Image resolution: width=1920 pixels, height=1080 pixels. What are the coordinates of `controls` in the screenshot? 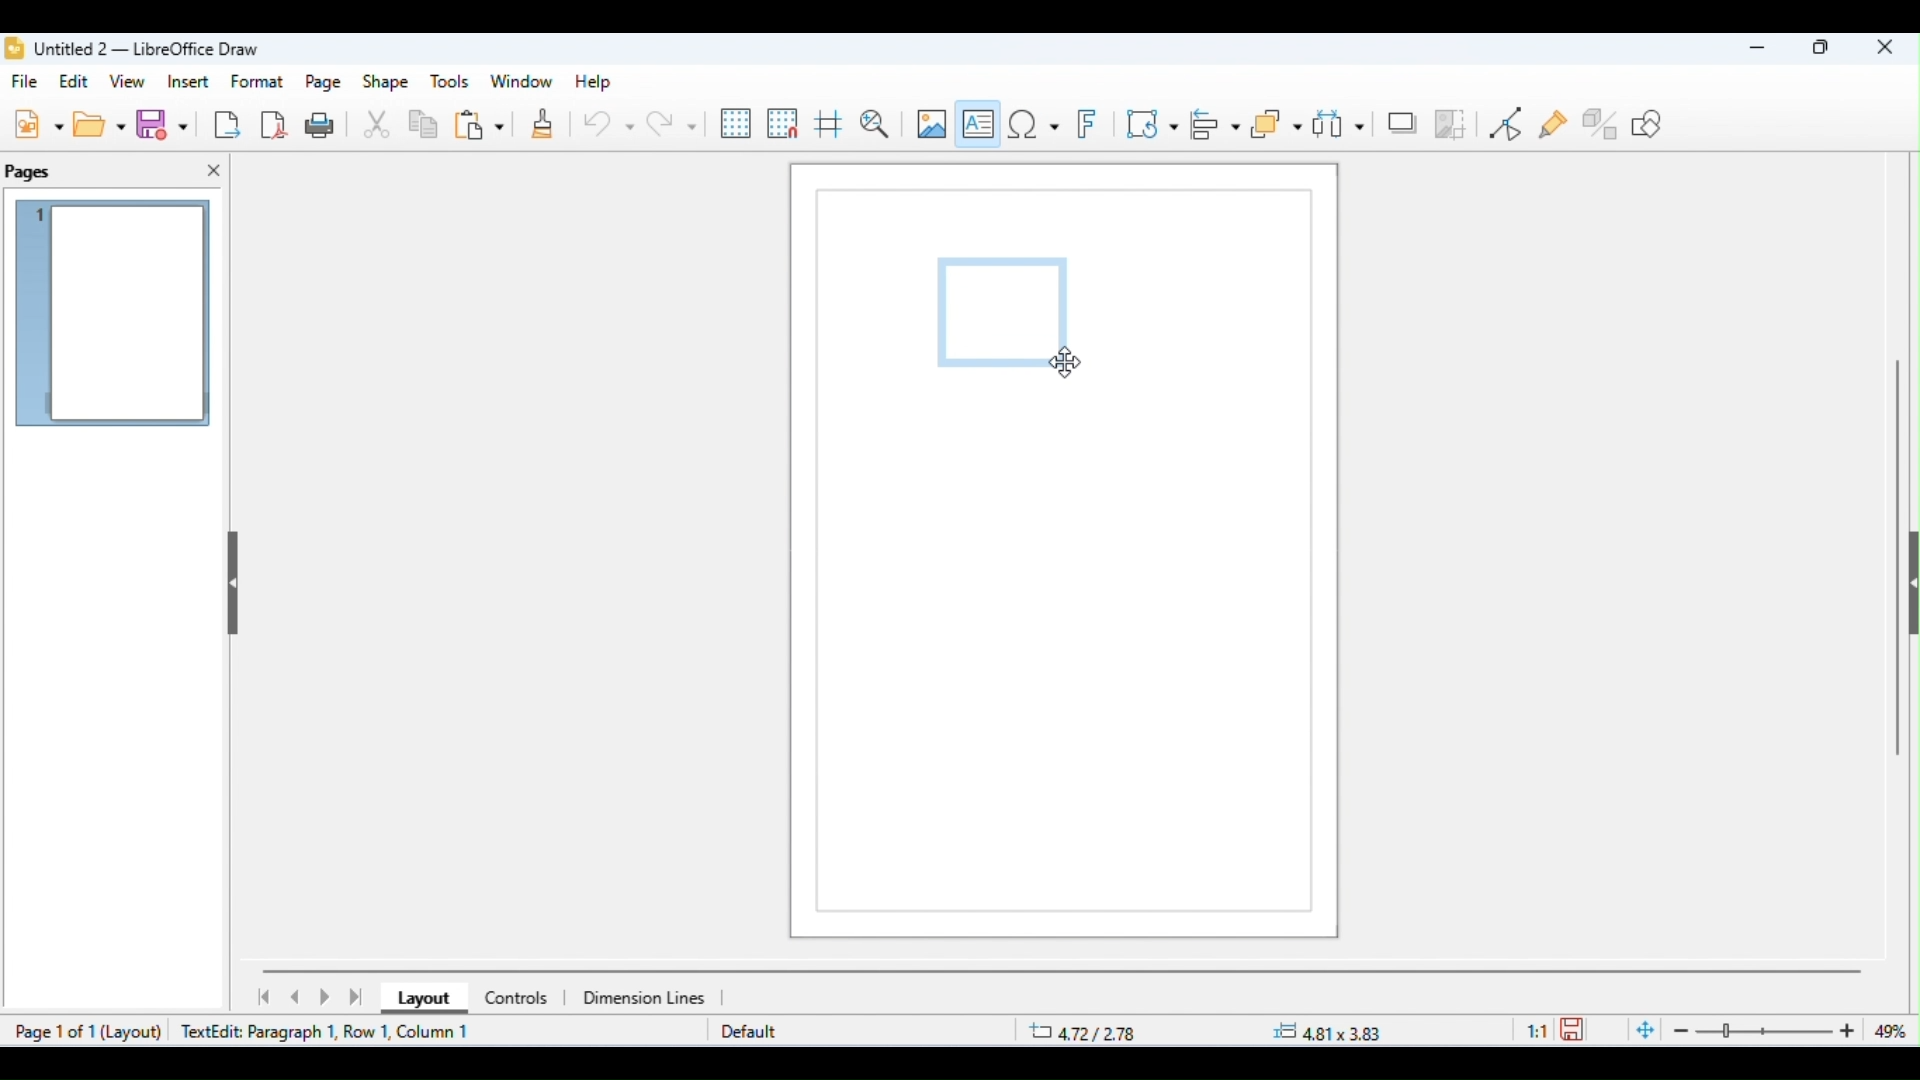 It's located at (515, 998).